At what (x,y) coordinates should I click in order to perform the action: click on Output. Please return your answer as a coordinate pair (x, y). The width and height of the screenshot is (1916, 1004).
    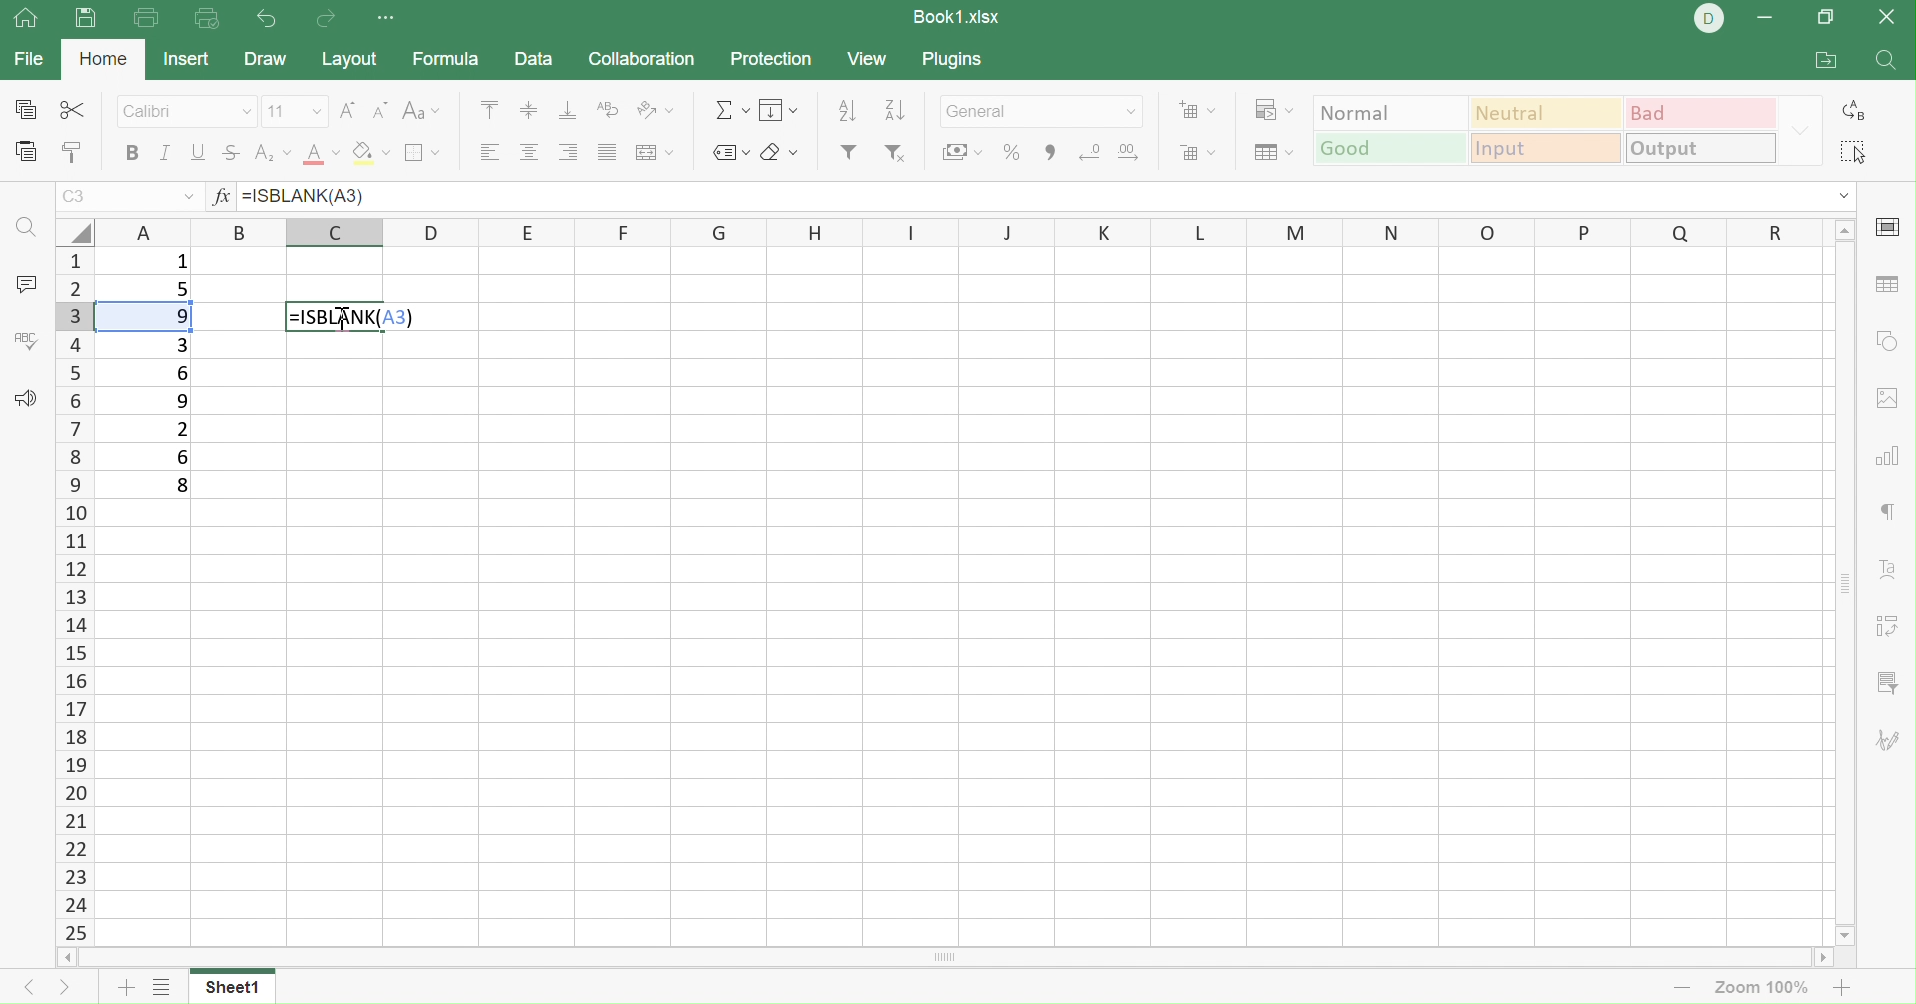
    Looking at the image, I should click on (1701, 149).